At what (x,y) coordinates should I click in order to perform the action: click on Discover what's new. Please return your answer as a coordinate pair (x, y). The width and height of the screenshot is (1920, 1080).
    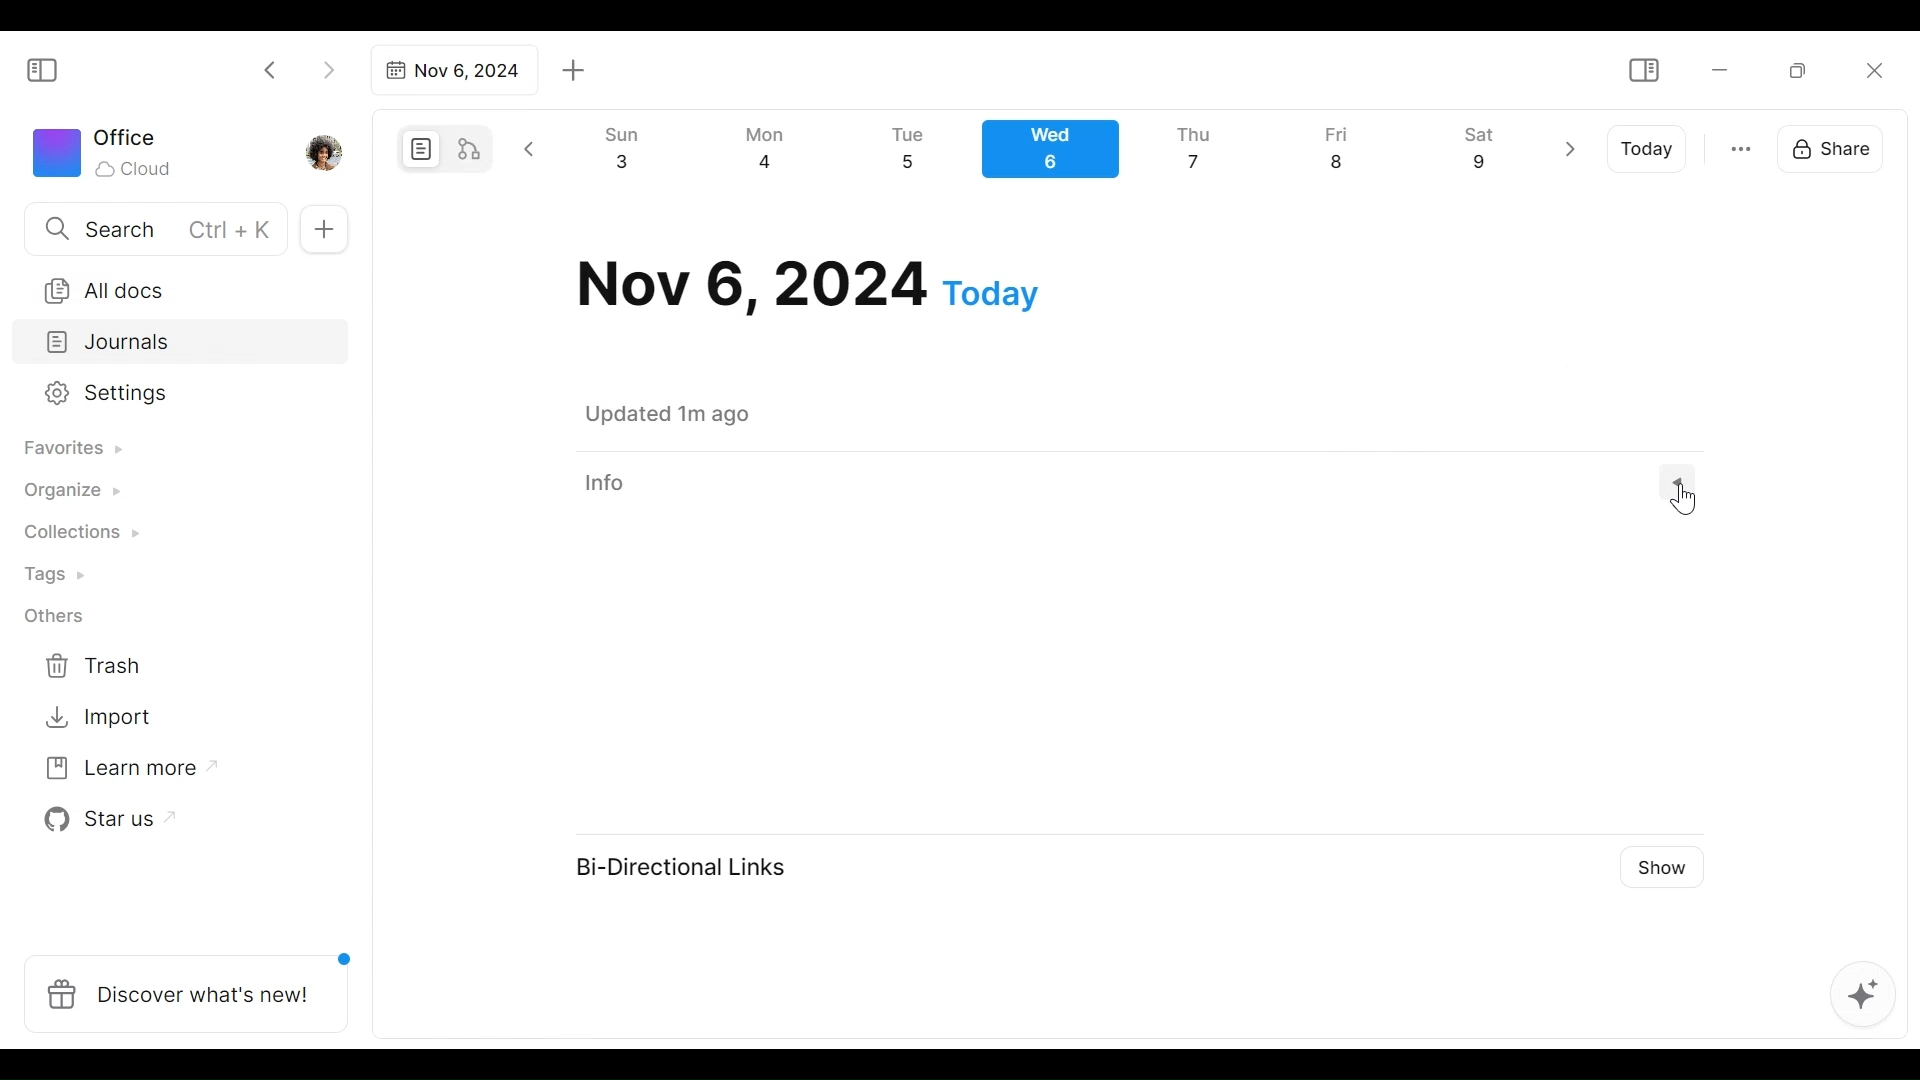
    Looking at the image, I should click on (194, 983).